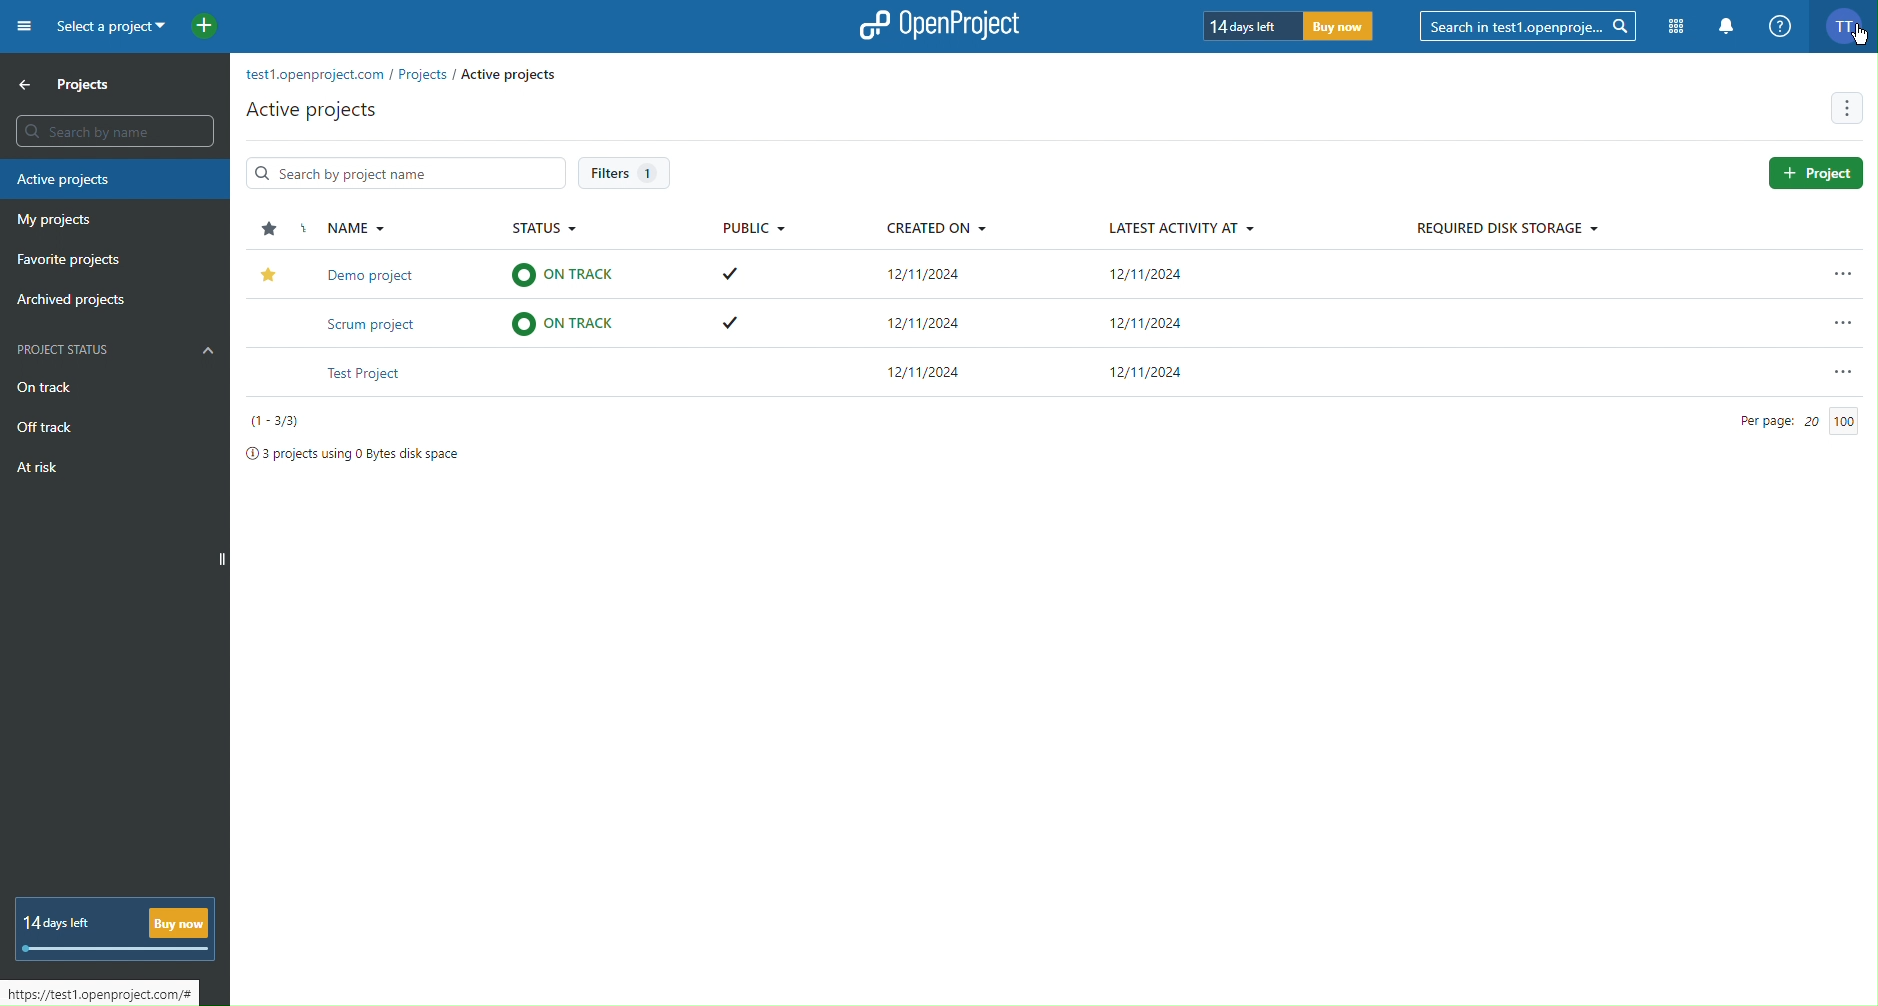  Describe the element at coordinates (1290, 23) in the screenshot. I see `14 days left` at that location.